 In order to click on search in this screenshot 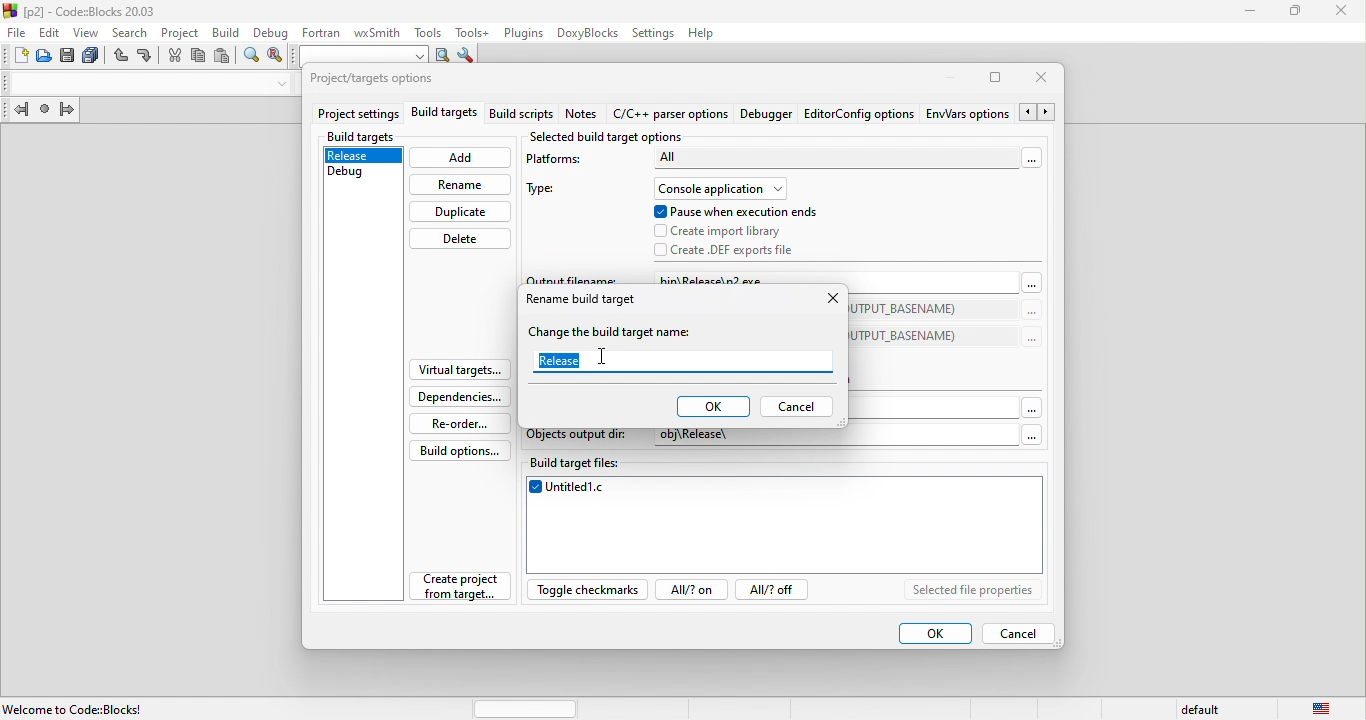, I will do `click(132, 31)`.